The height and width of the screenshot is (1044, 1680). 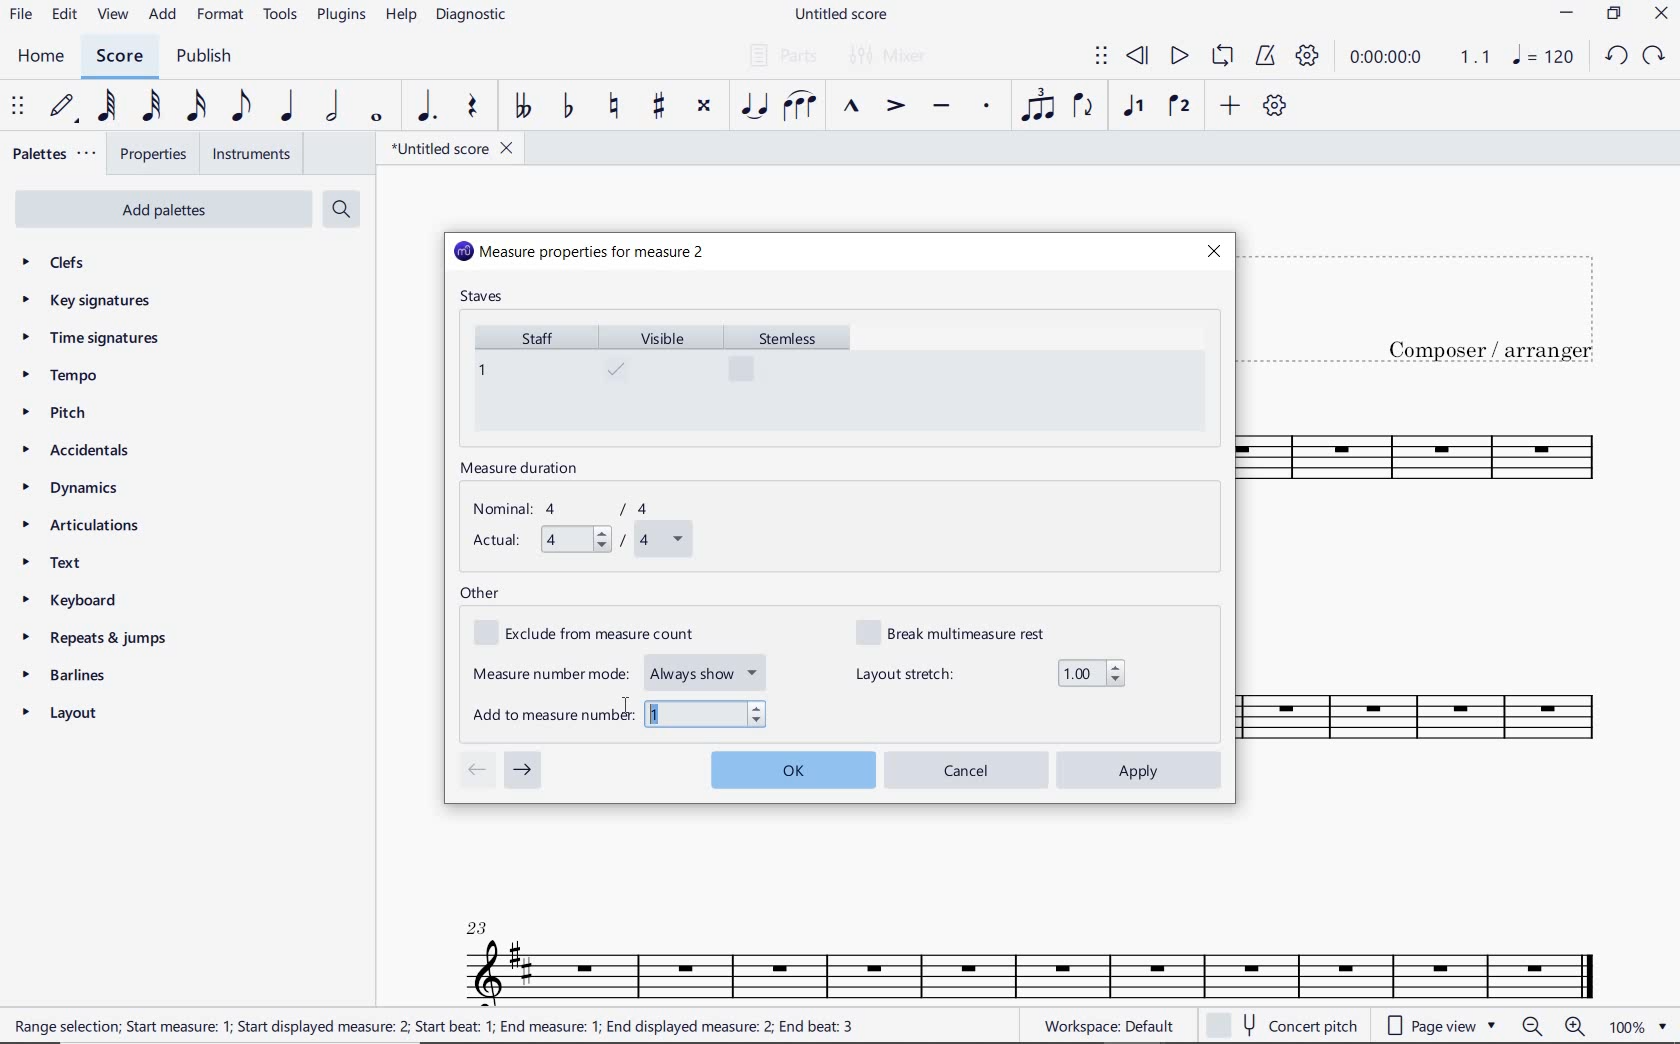 What do you see at coordinates (800, 108) in the screenshot?
I see `SLUR` at bounding box center [800, 108].